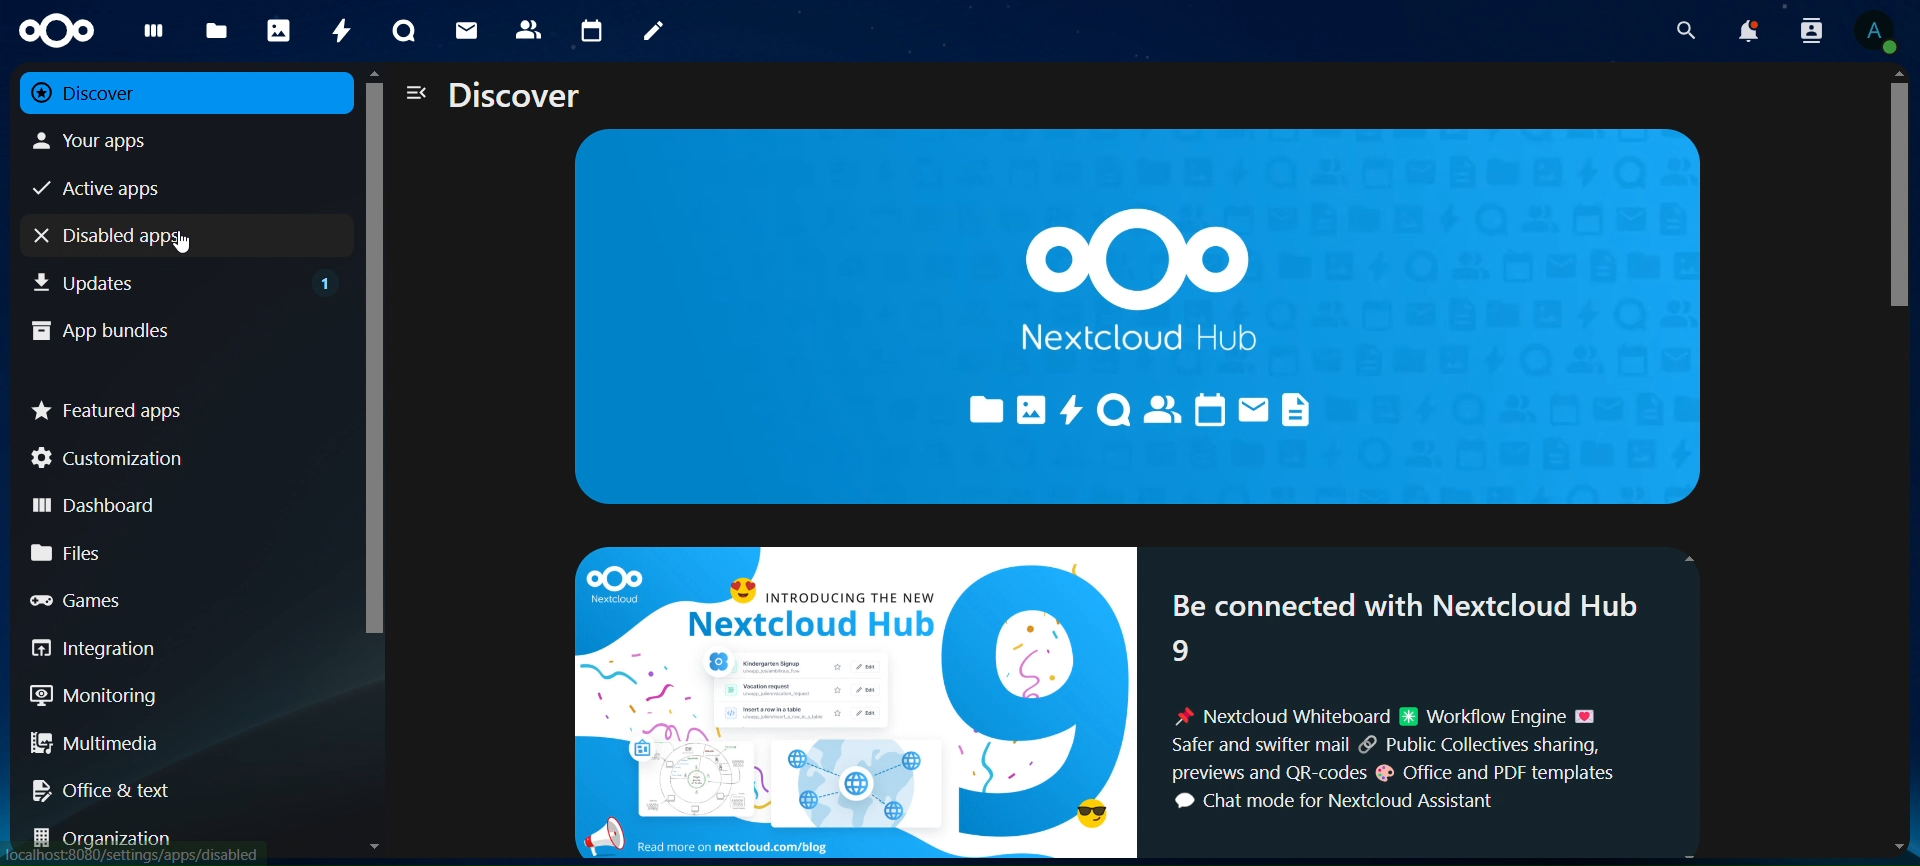 This screenshot has height=866, width=1920. What do you see at coordinates (89, 237) in the screenshot?
I see `disabled apps` at bounding box center [89, 237].